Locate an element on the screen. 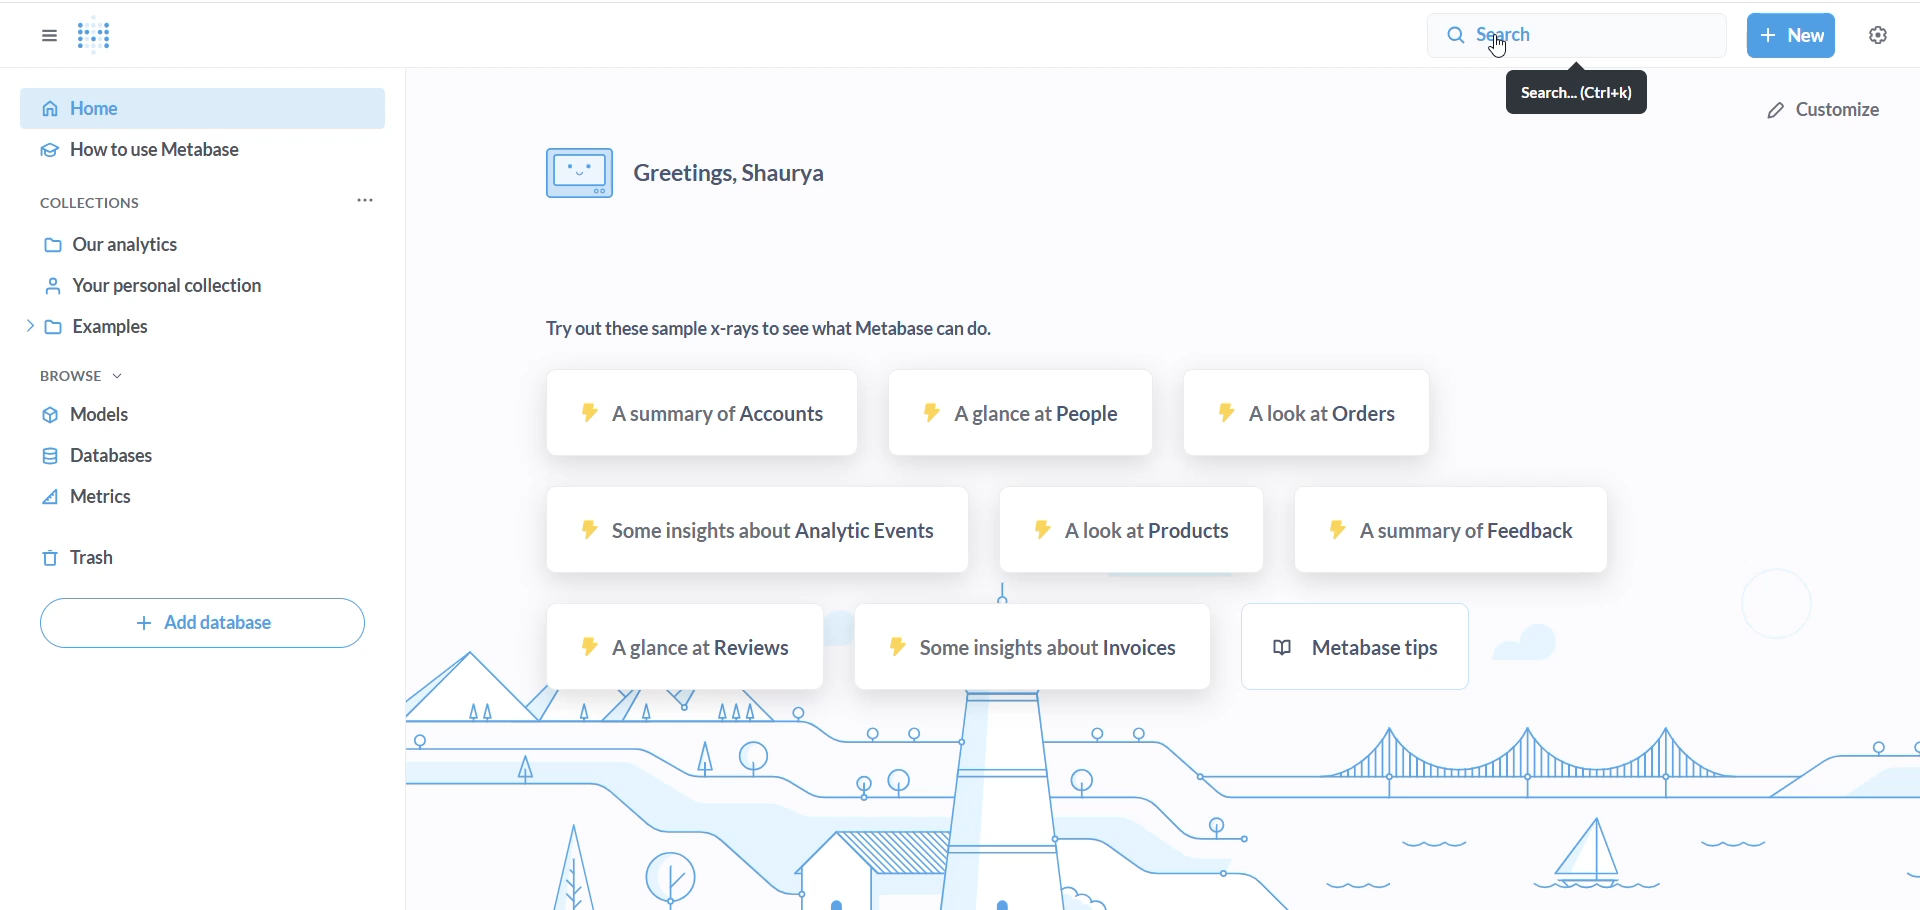 This screenshot has width=1920, height=910. metrics is located at coordinates (169, 497).